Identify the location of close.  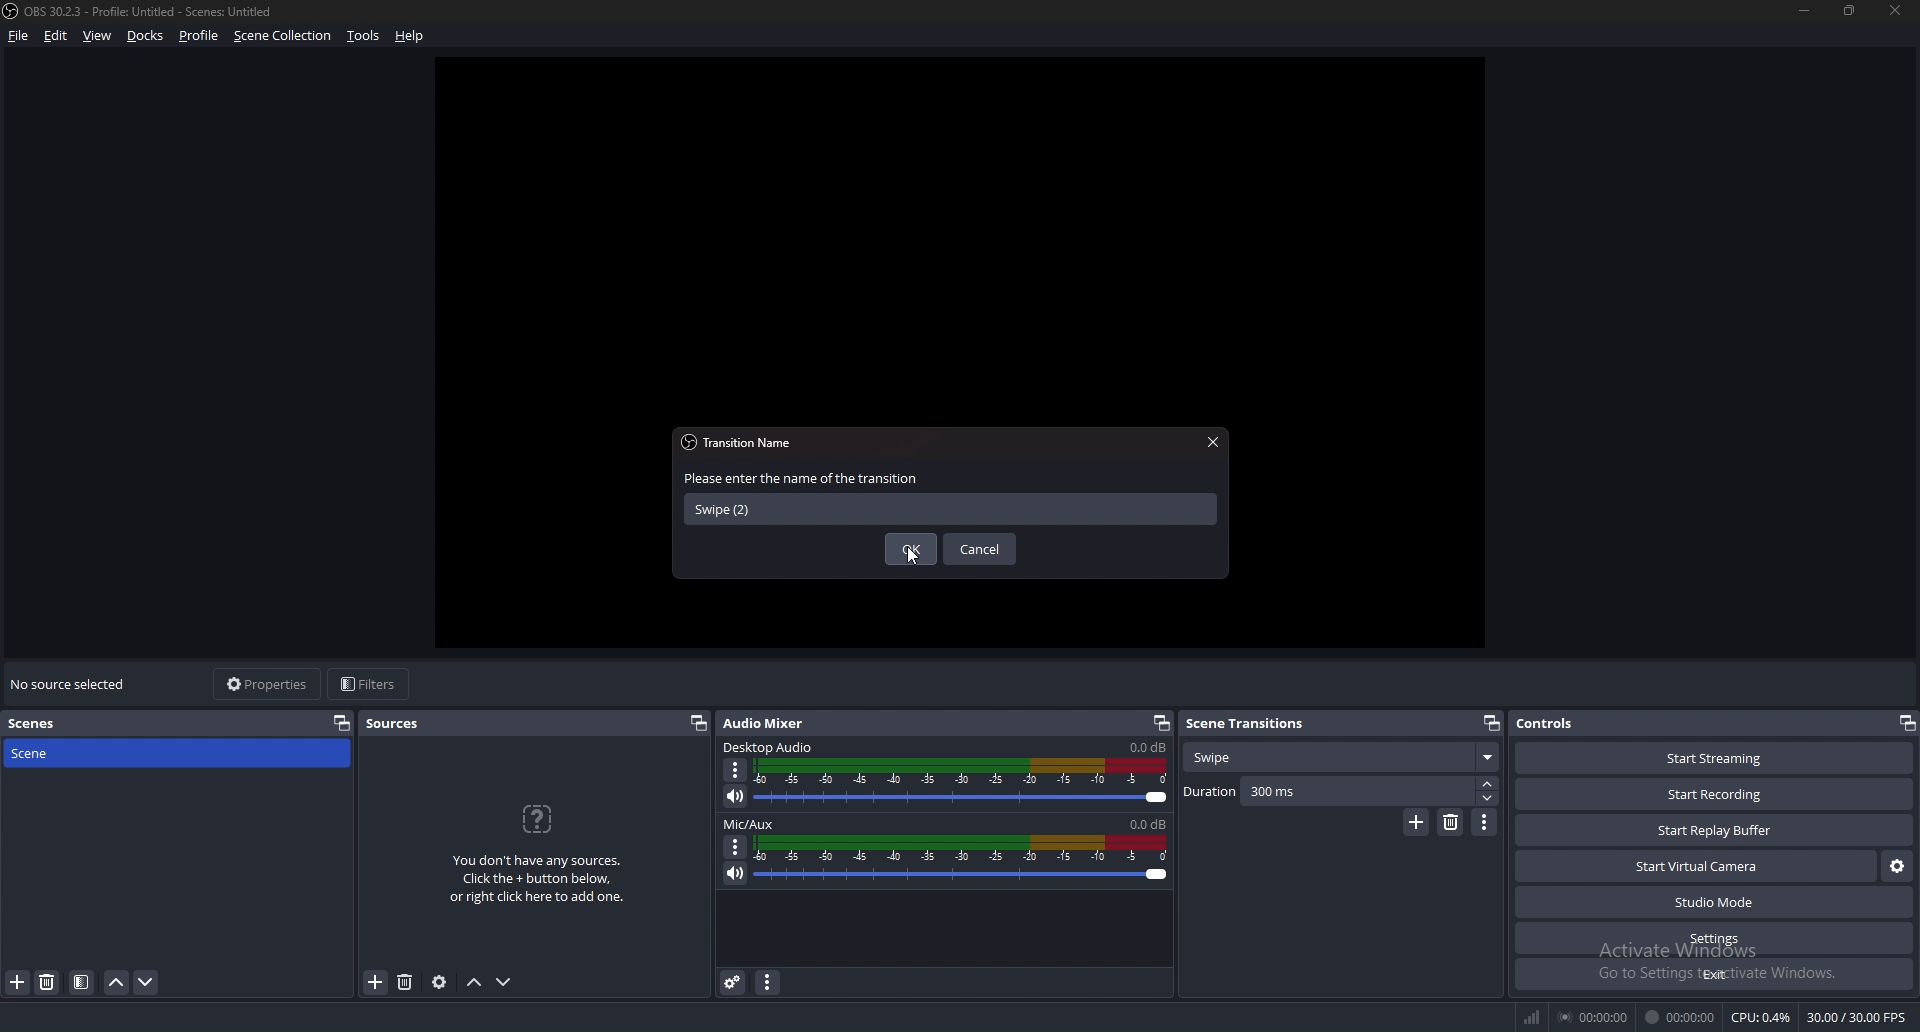
(1892, 11).